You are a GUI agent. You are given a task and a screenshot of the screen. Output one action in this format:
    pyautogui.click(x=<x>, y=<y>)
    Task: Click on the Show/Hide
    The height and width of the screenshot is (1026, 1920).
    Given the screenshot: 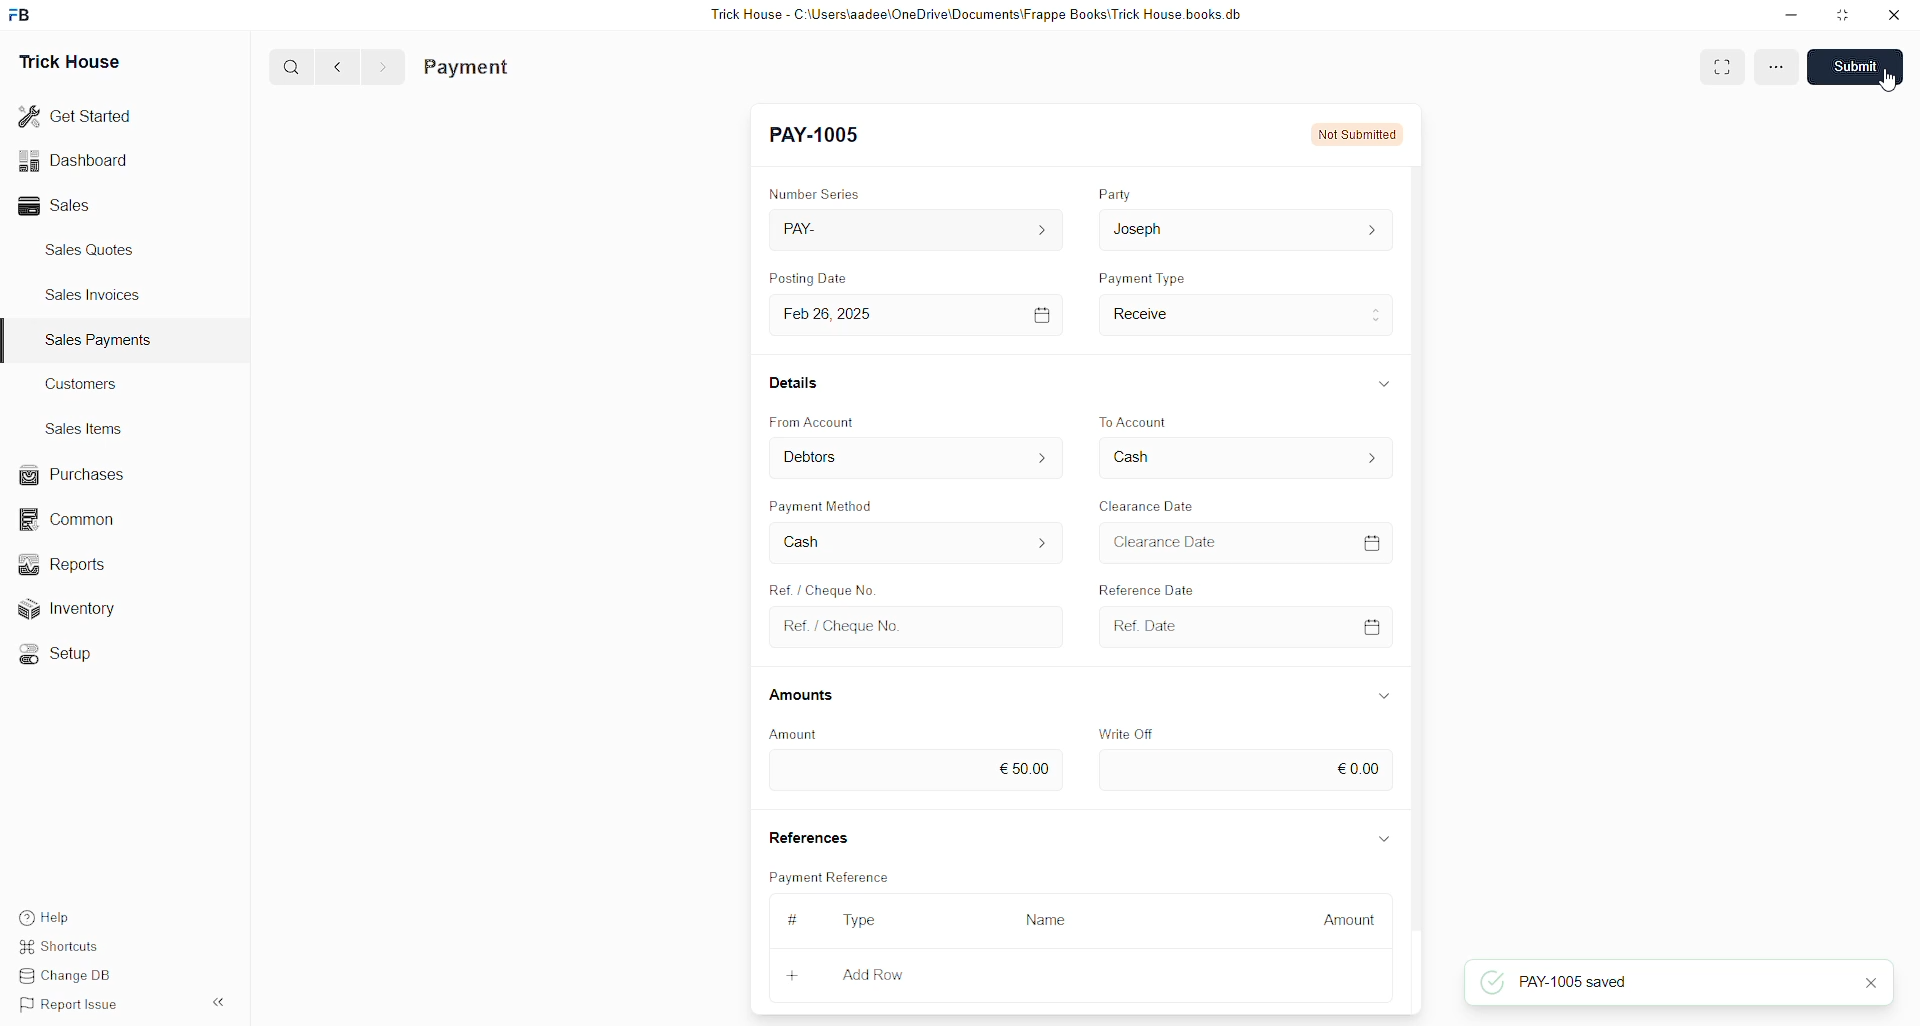 What is the action you would take?
    pyautogui.click(x=1385, y=840)
    